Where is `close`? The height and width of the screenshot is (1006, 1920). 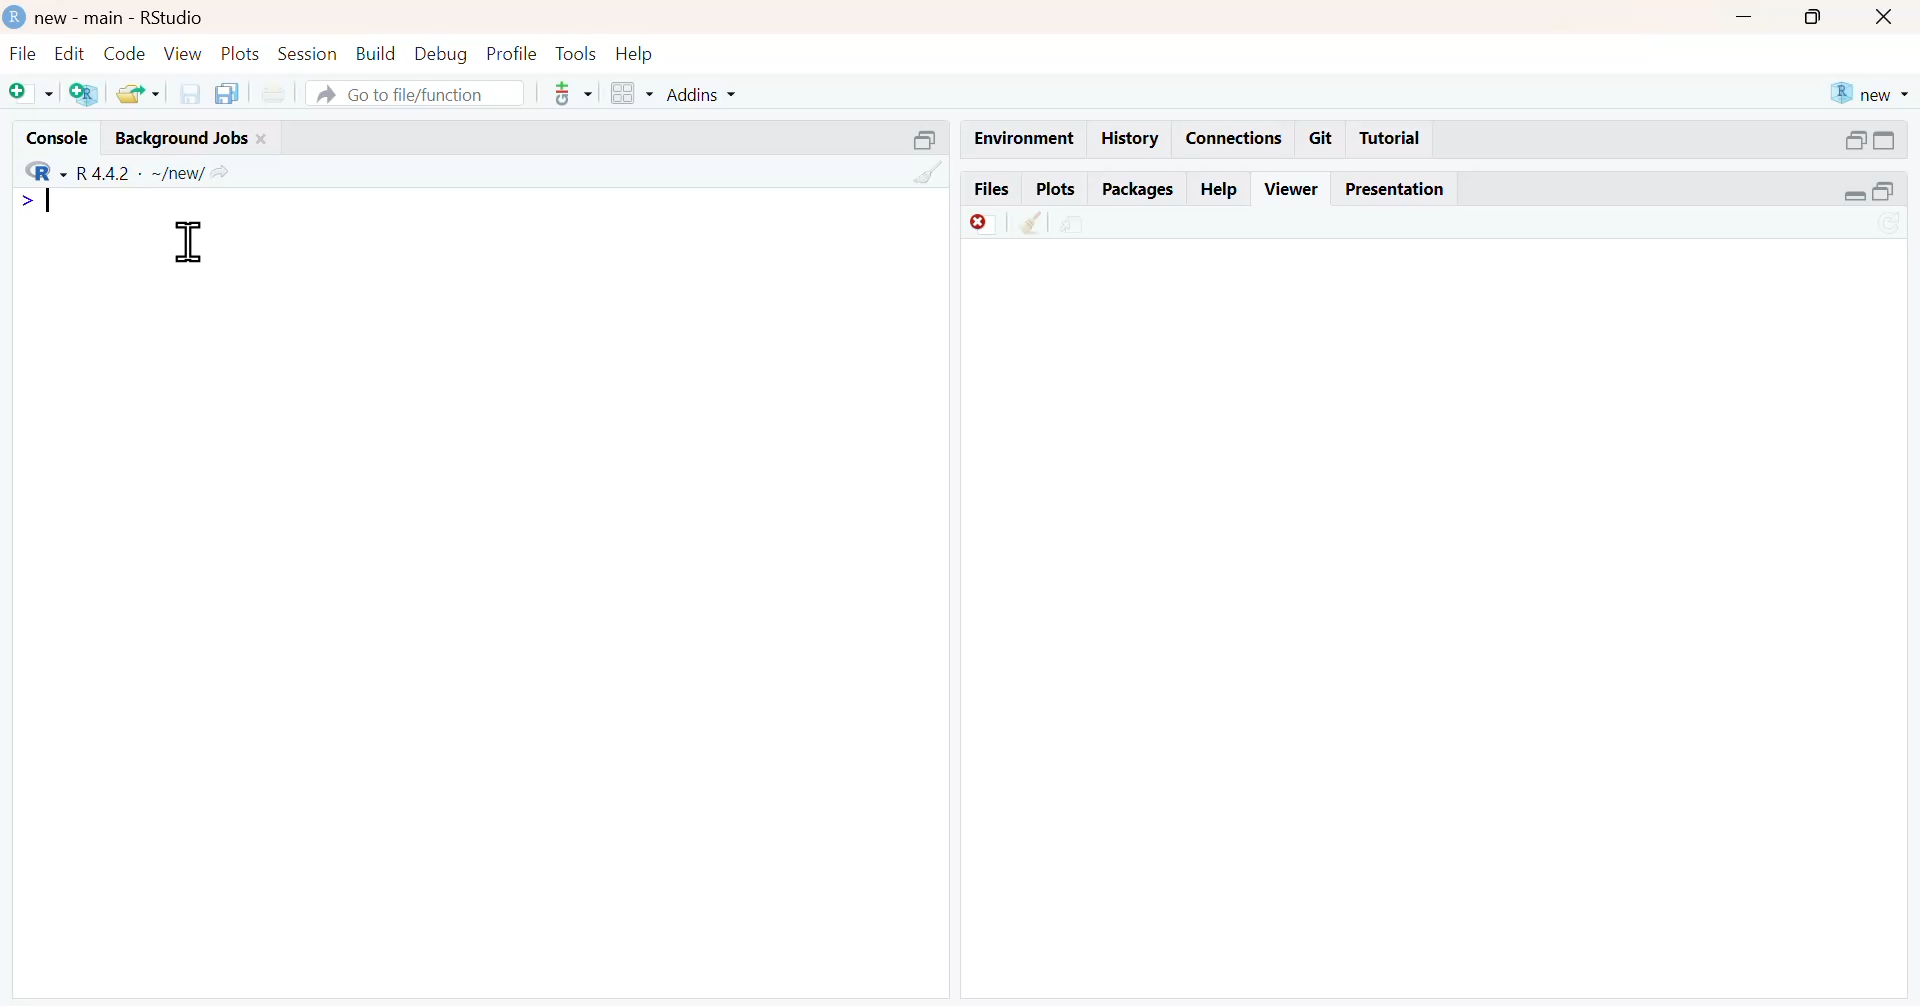 close is located at coordinates (1889, 16).